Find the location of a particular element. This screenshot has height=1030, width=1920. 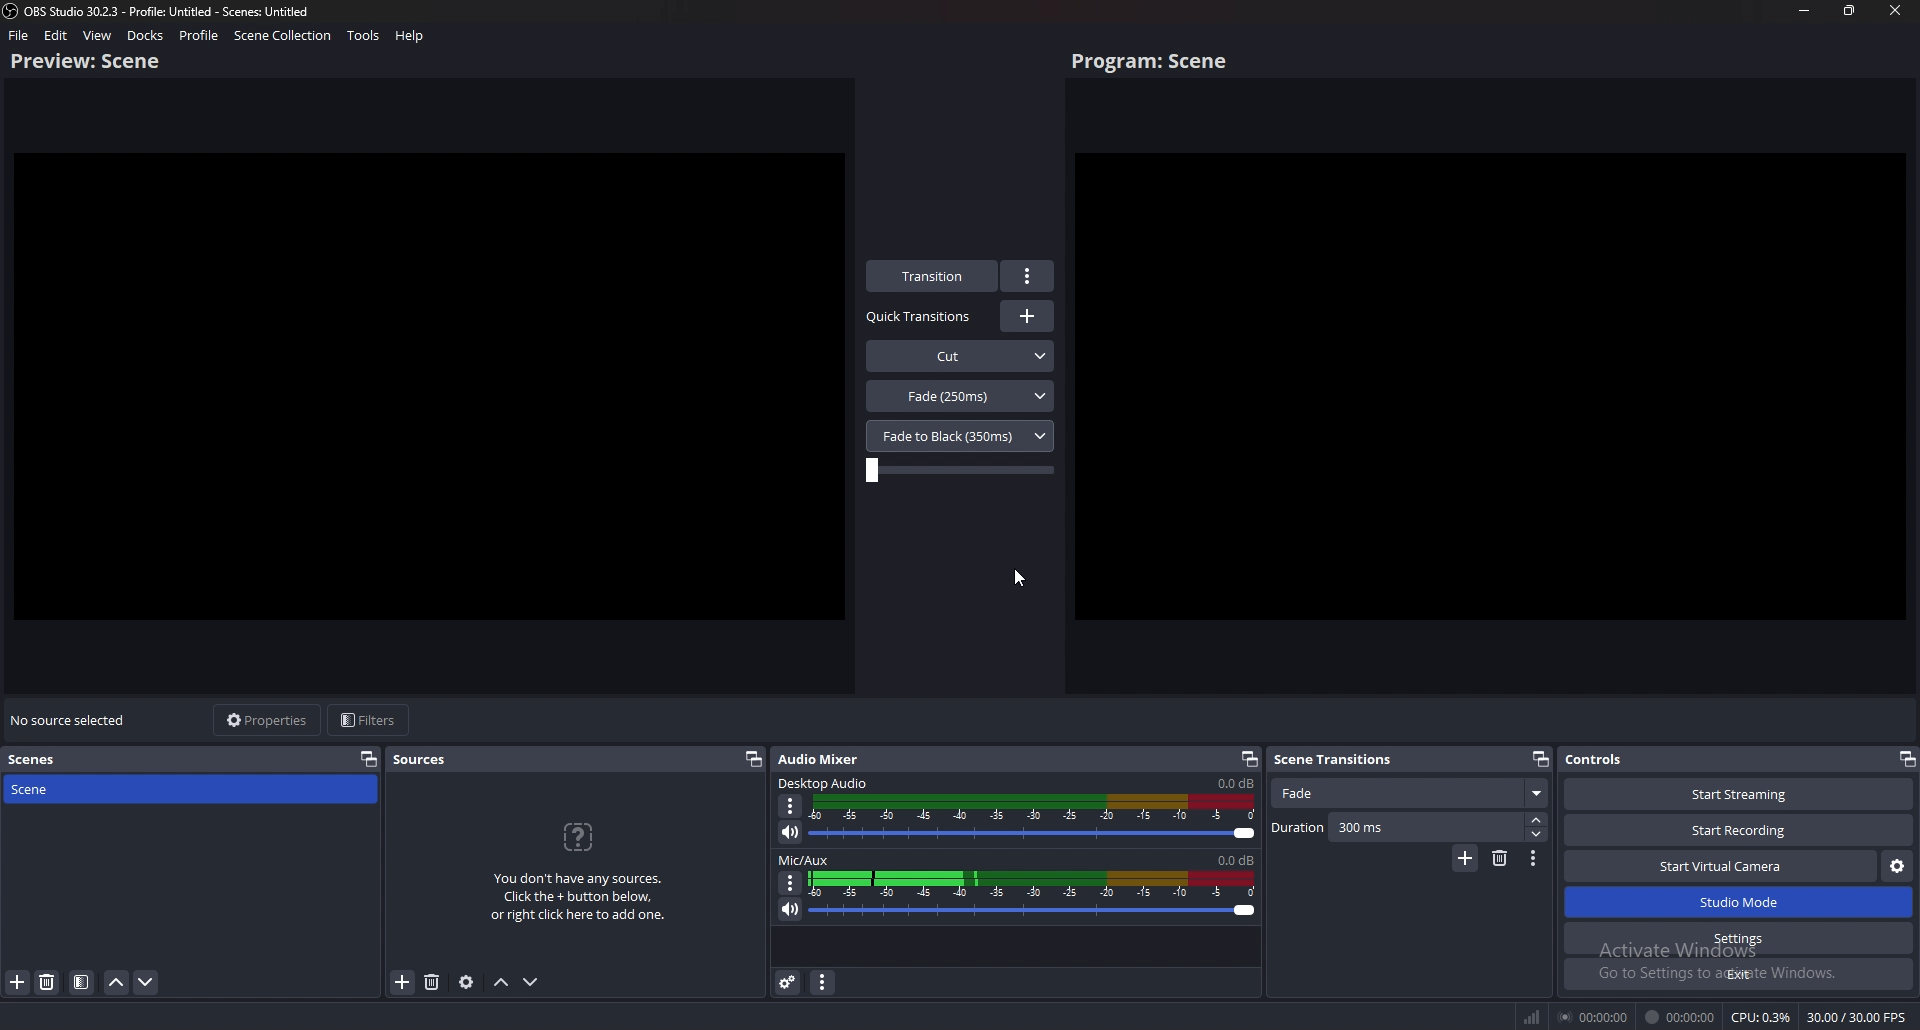

Controls is located at coordinates (1624, 760).